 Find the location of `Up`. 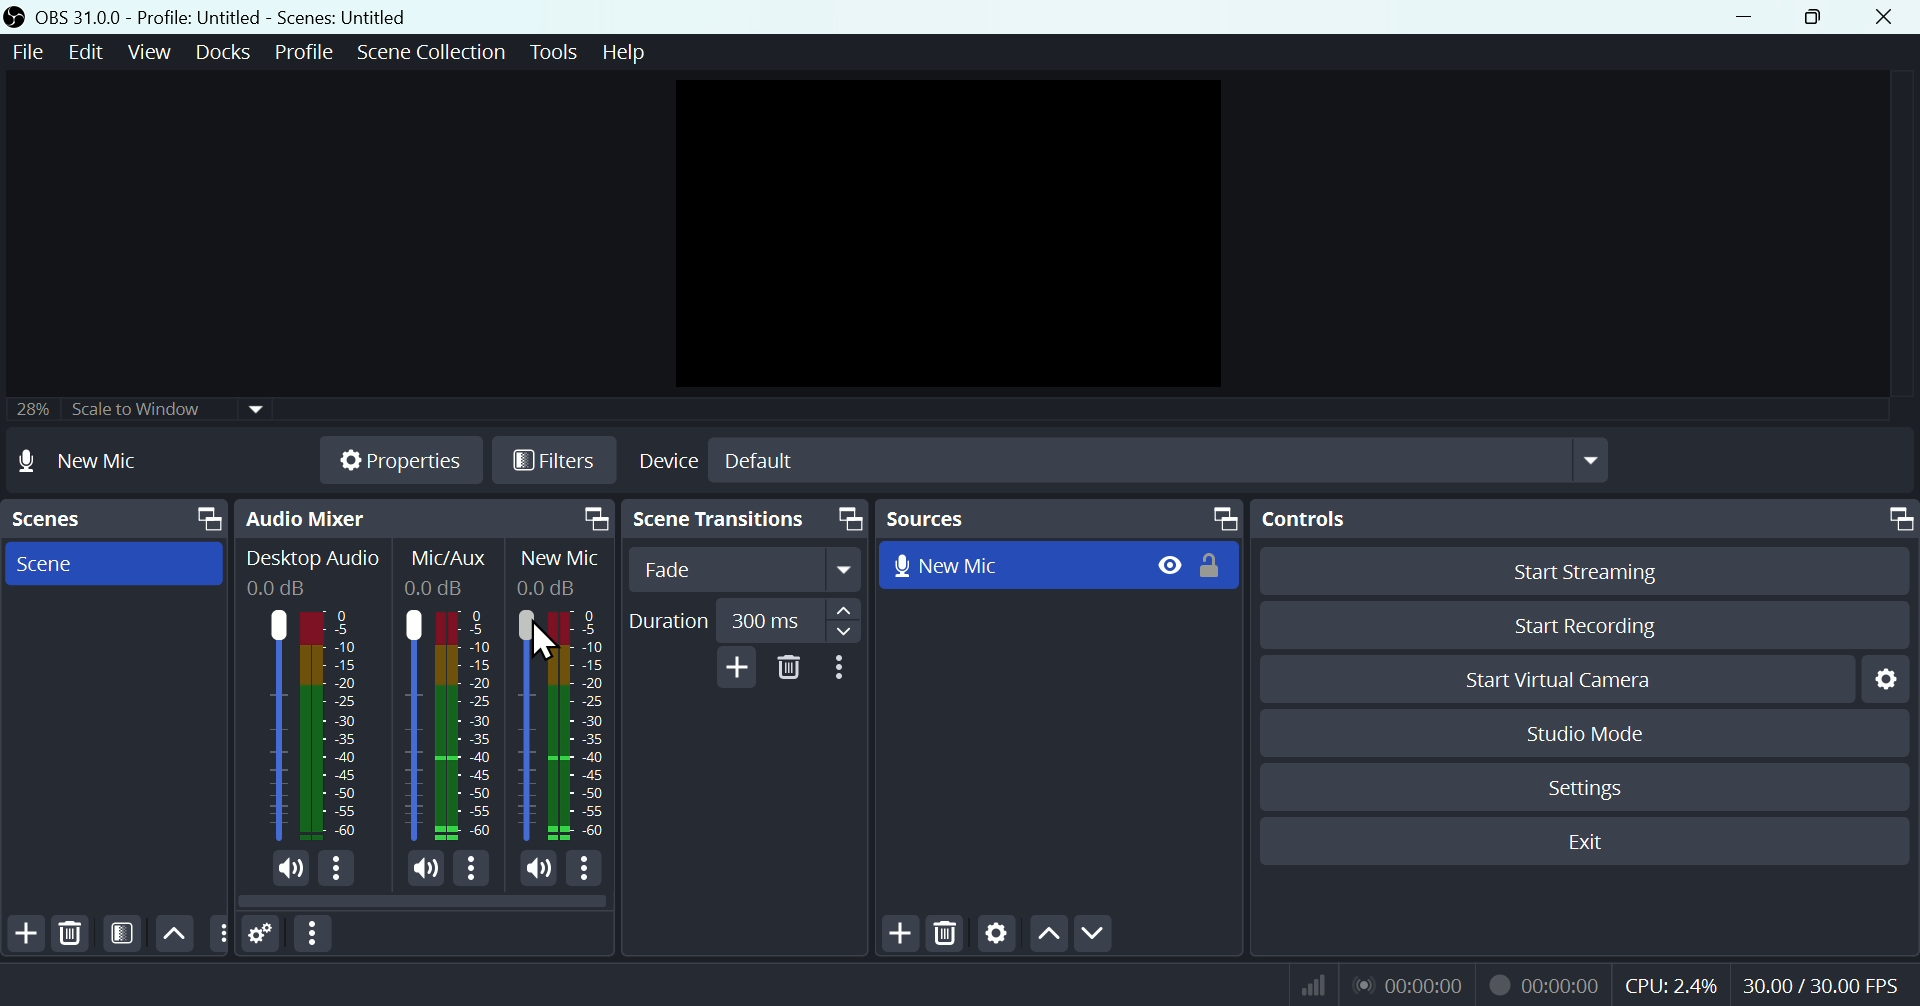

Up is located at coordinates (172, 933).